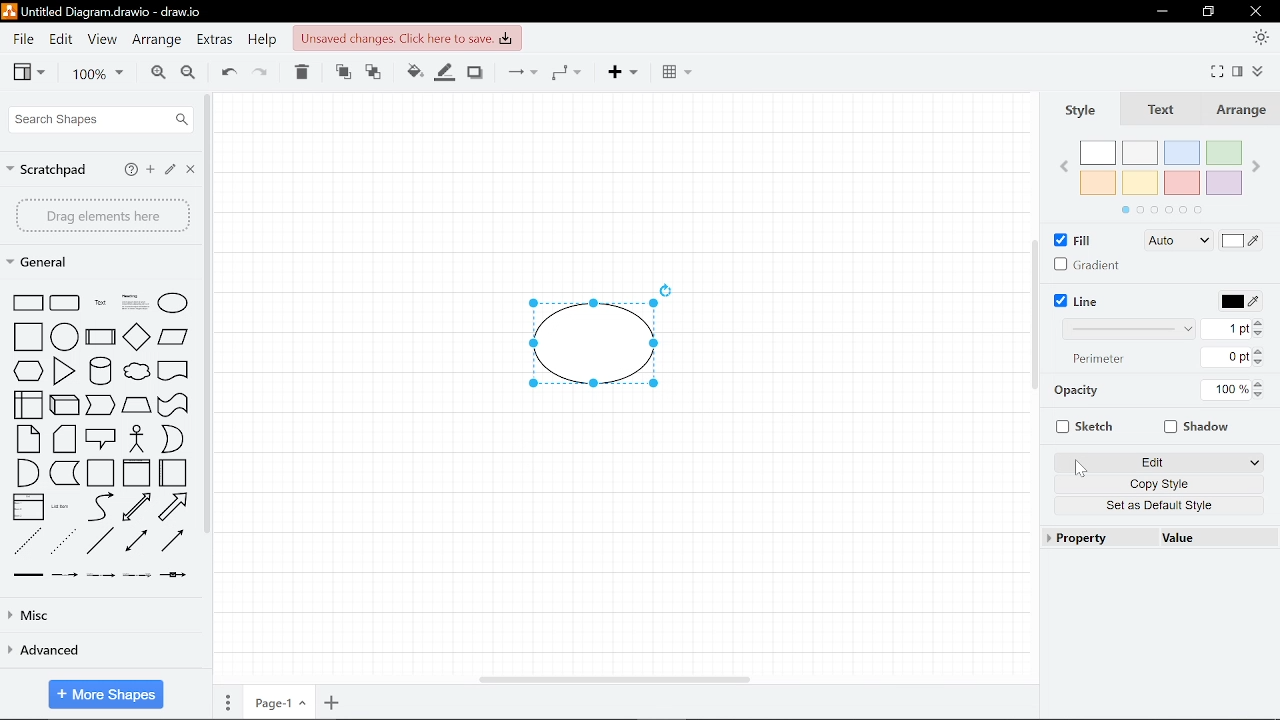  Describe the element at coordinates (100, 575) in the screenshot. I see `connector with 2 labels` at that location.